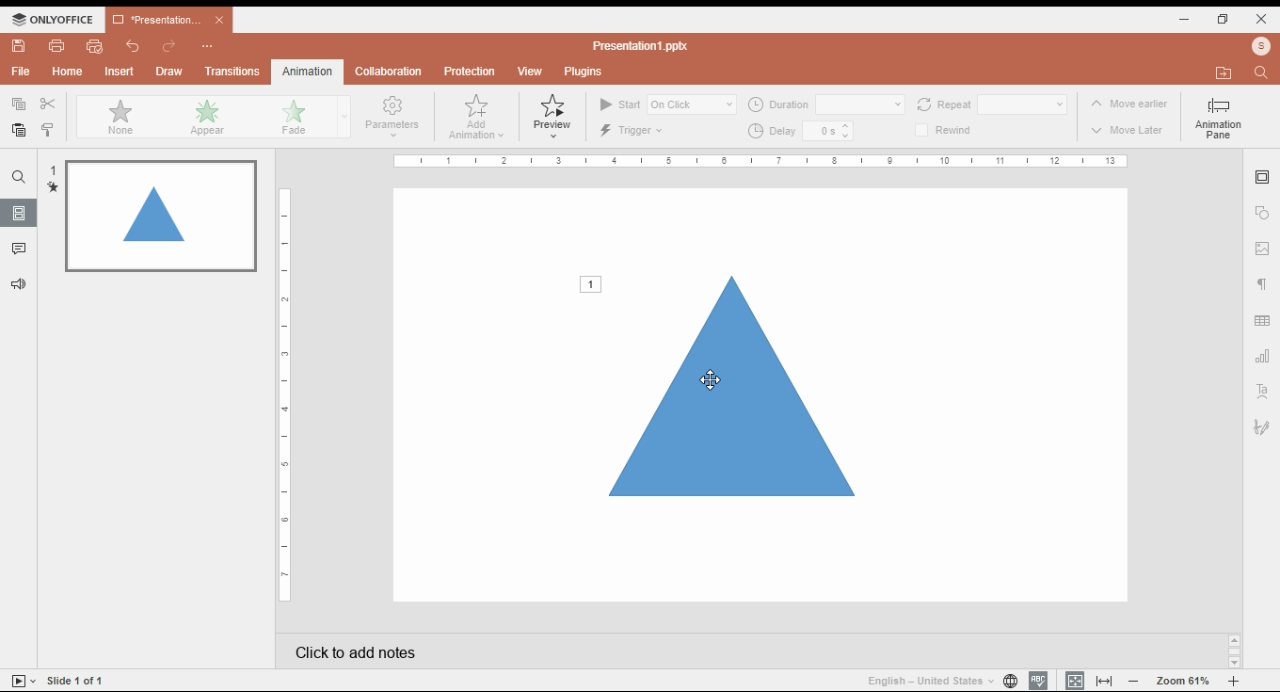 This screenshot has width=1280, height=692. What do you see at coordinates (58, 45) in the screenshot?
I see `print file` at bounding box center [58, 45].